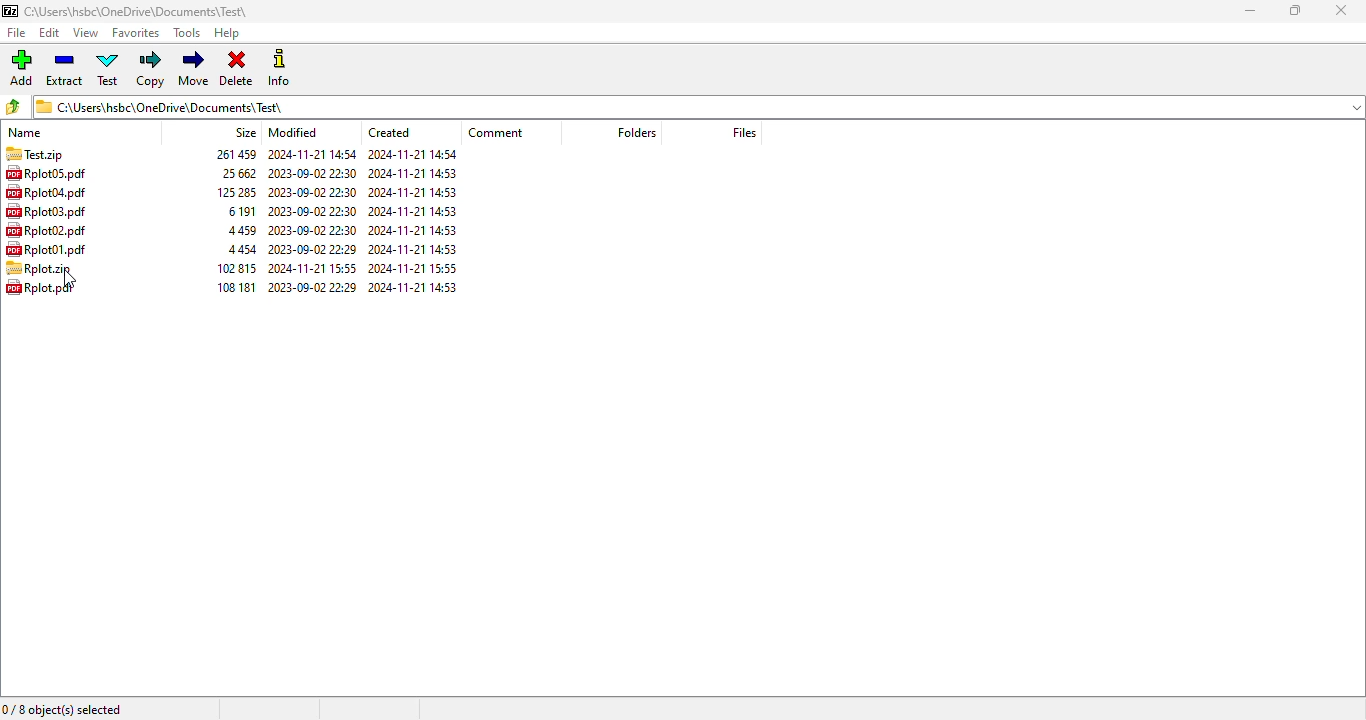 This screenshot has height=720, width=1366. I want to click on size, so click(234, 221).